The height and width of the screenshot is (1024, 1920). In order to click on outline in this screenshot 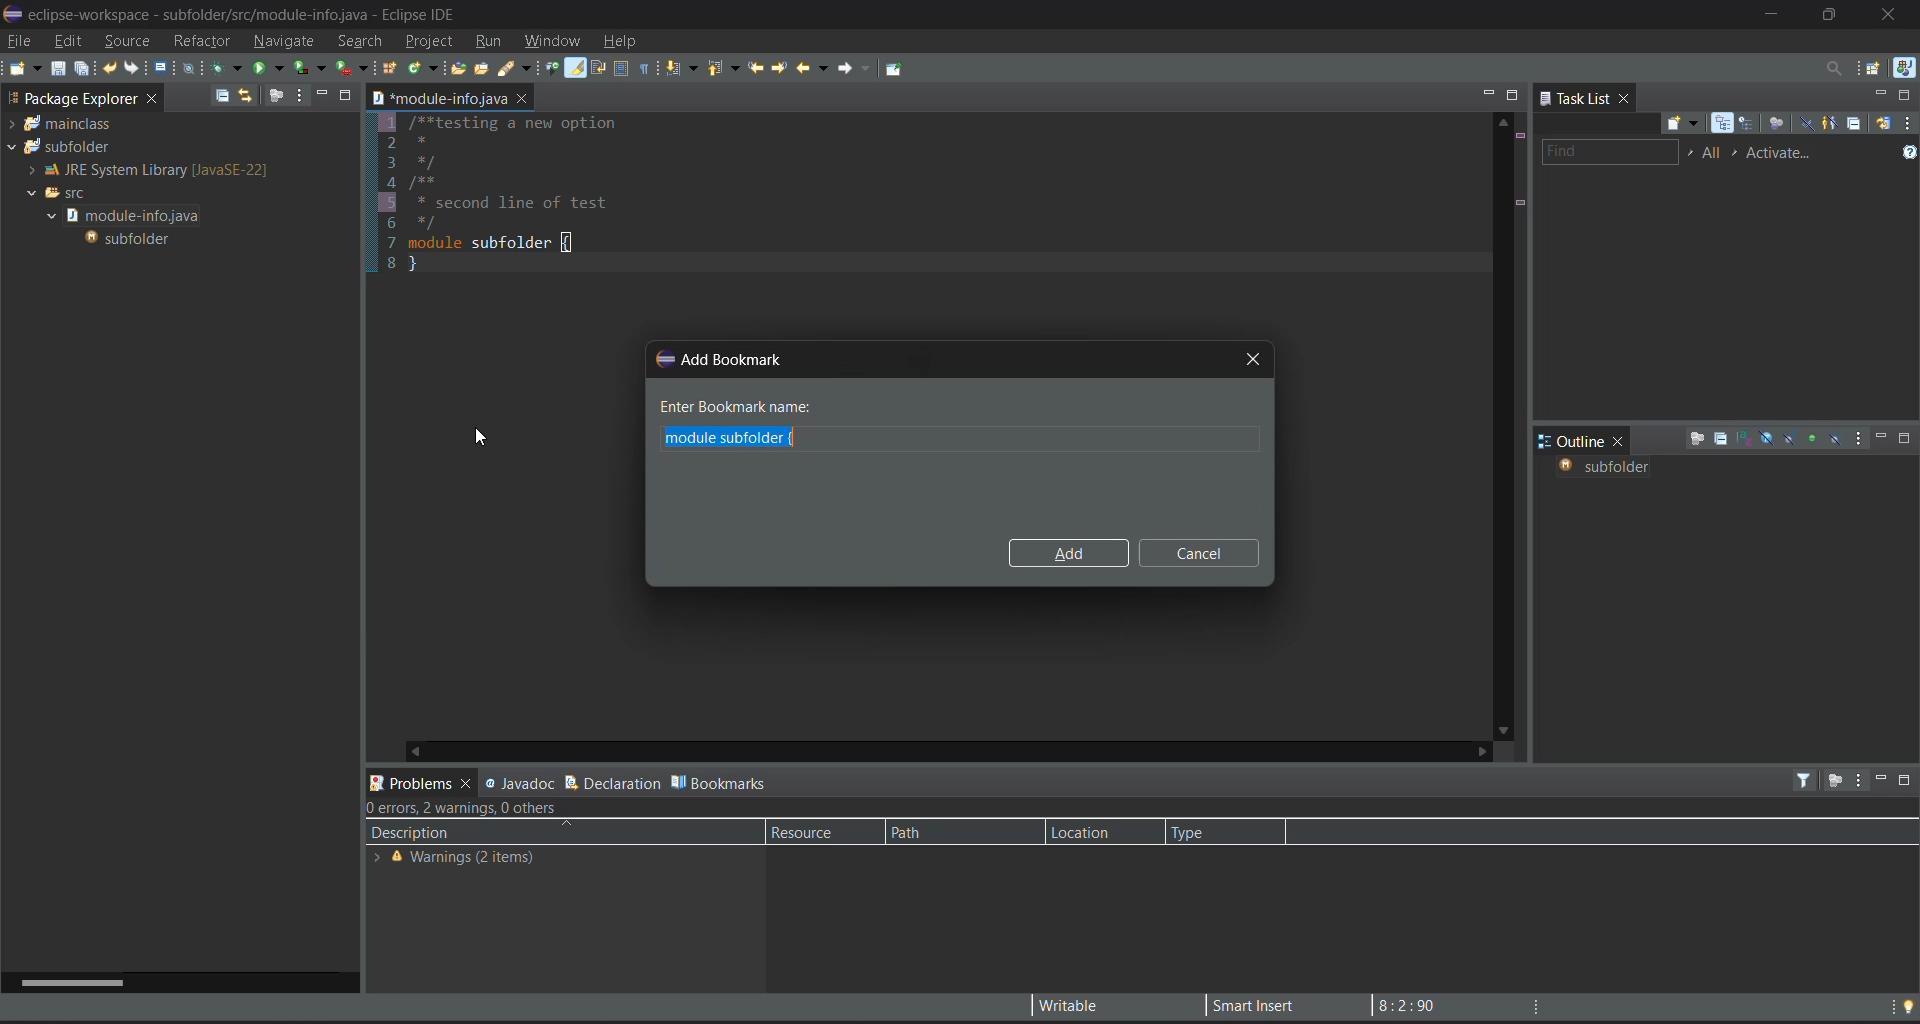, I will do `click(1572, 441)`.